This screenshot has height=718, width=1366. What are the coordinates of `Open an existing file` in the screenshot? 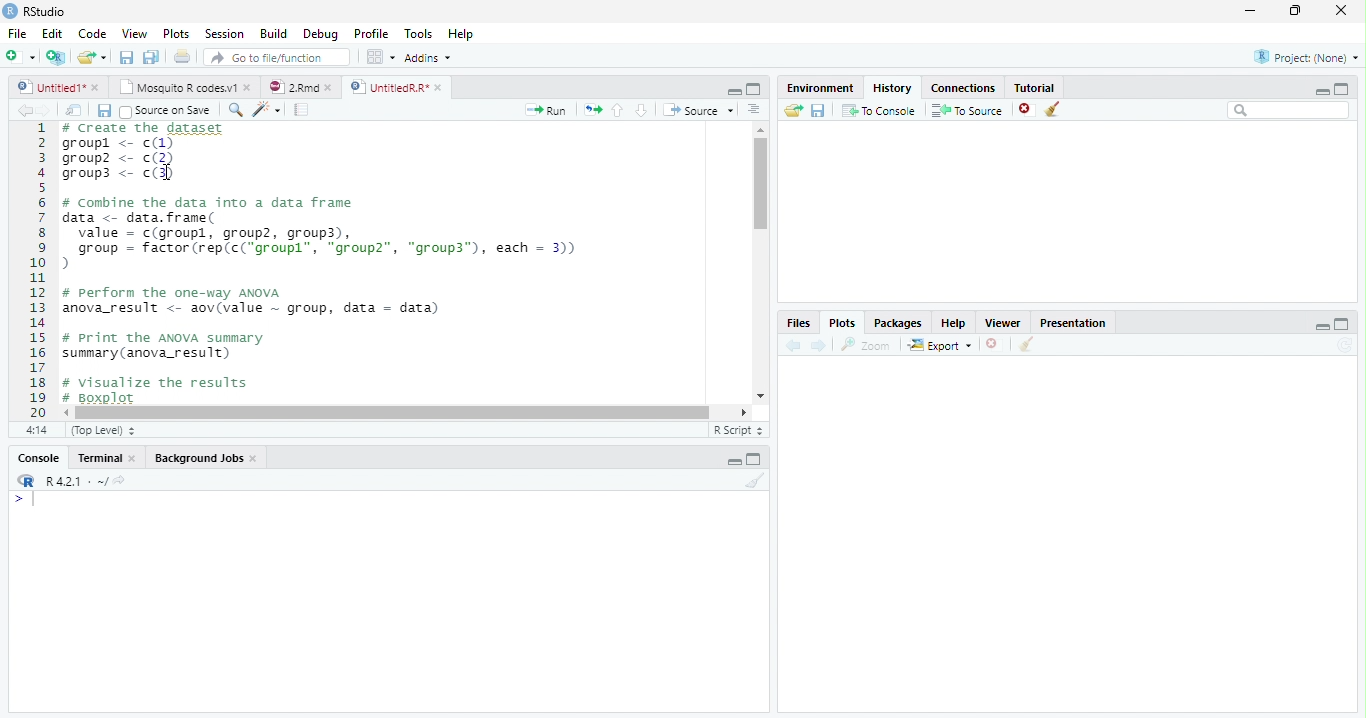 It's located at (92, 57).